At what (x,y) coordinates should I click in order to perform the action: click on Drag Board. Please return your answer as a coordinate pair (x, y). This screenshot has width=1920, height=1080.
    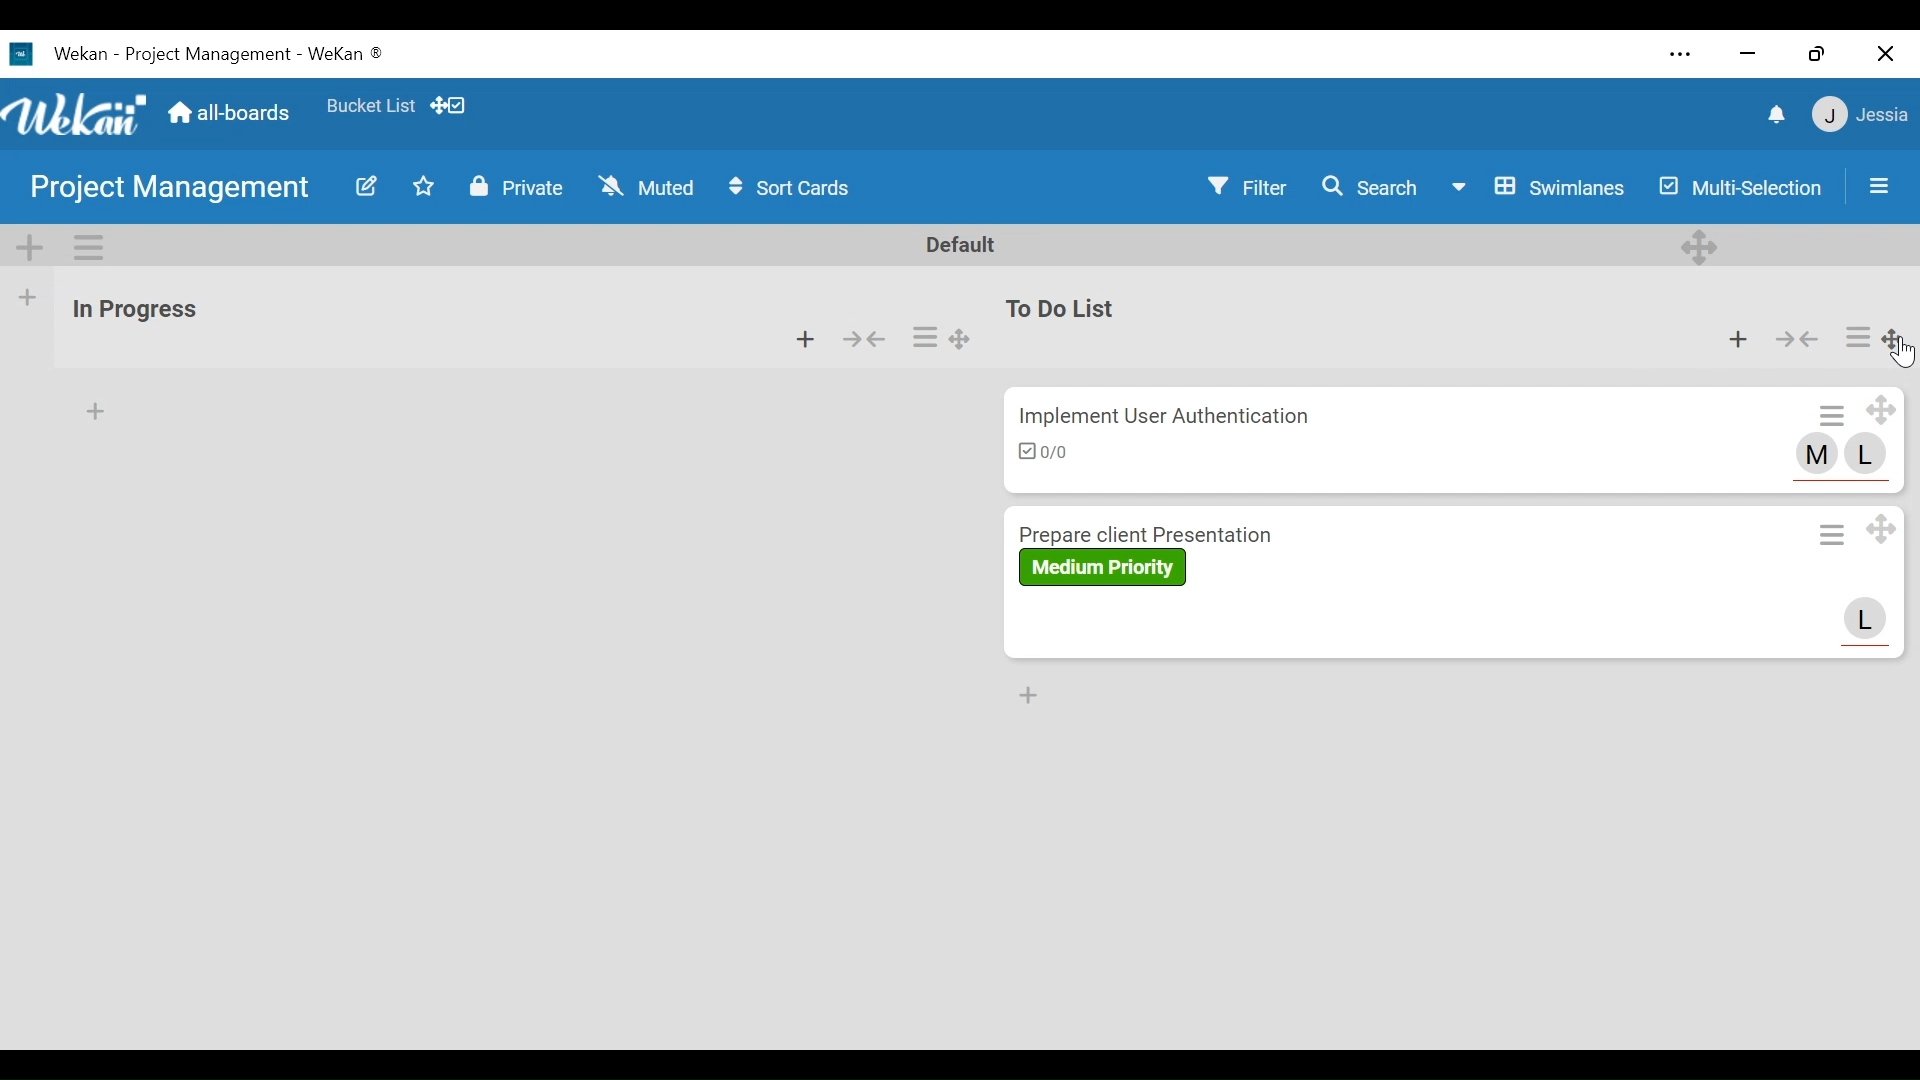
    Looking at the image, I should click on (1895, 338).